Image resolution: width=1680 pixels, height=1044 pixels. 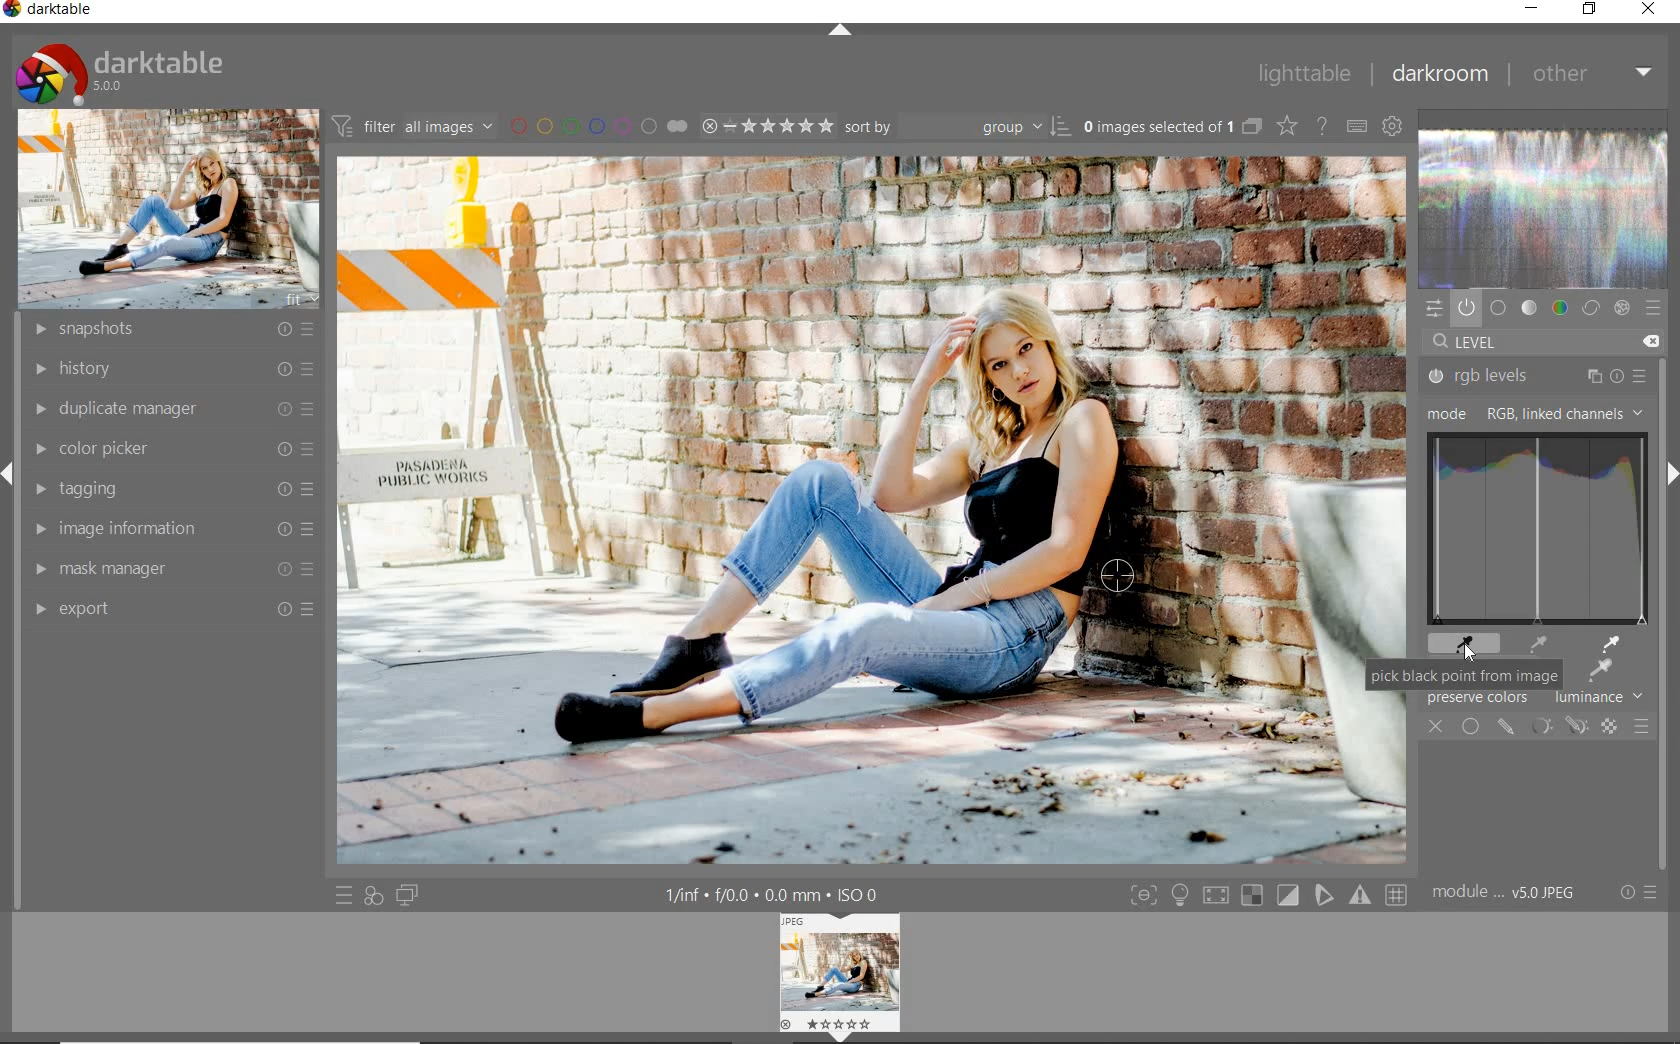 What do you see at coordinates (1545, 207) in the screenshot?
I see `waveform` at bounding box center [1545, 207].